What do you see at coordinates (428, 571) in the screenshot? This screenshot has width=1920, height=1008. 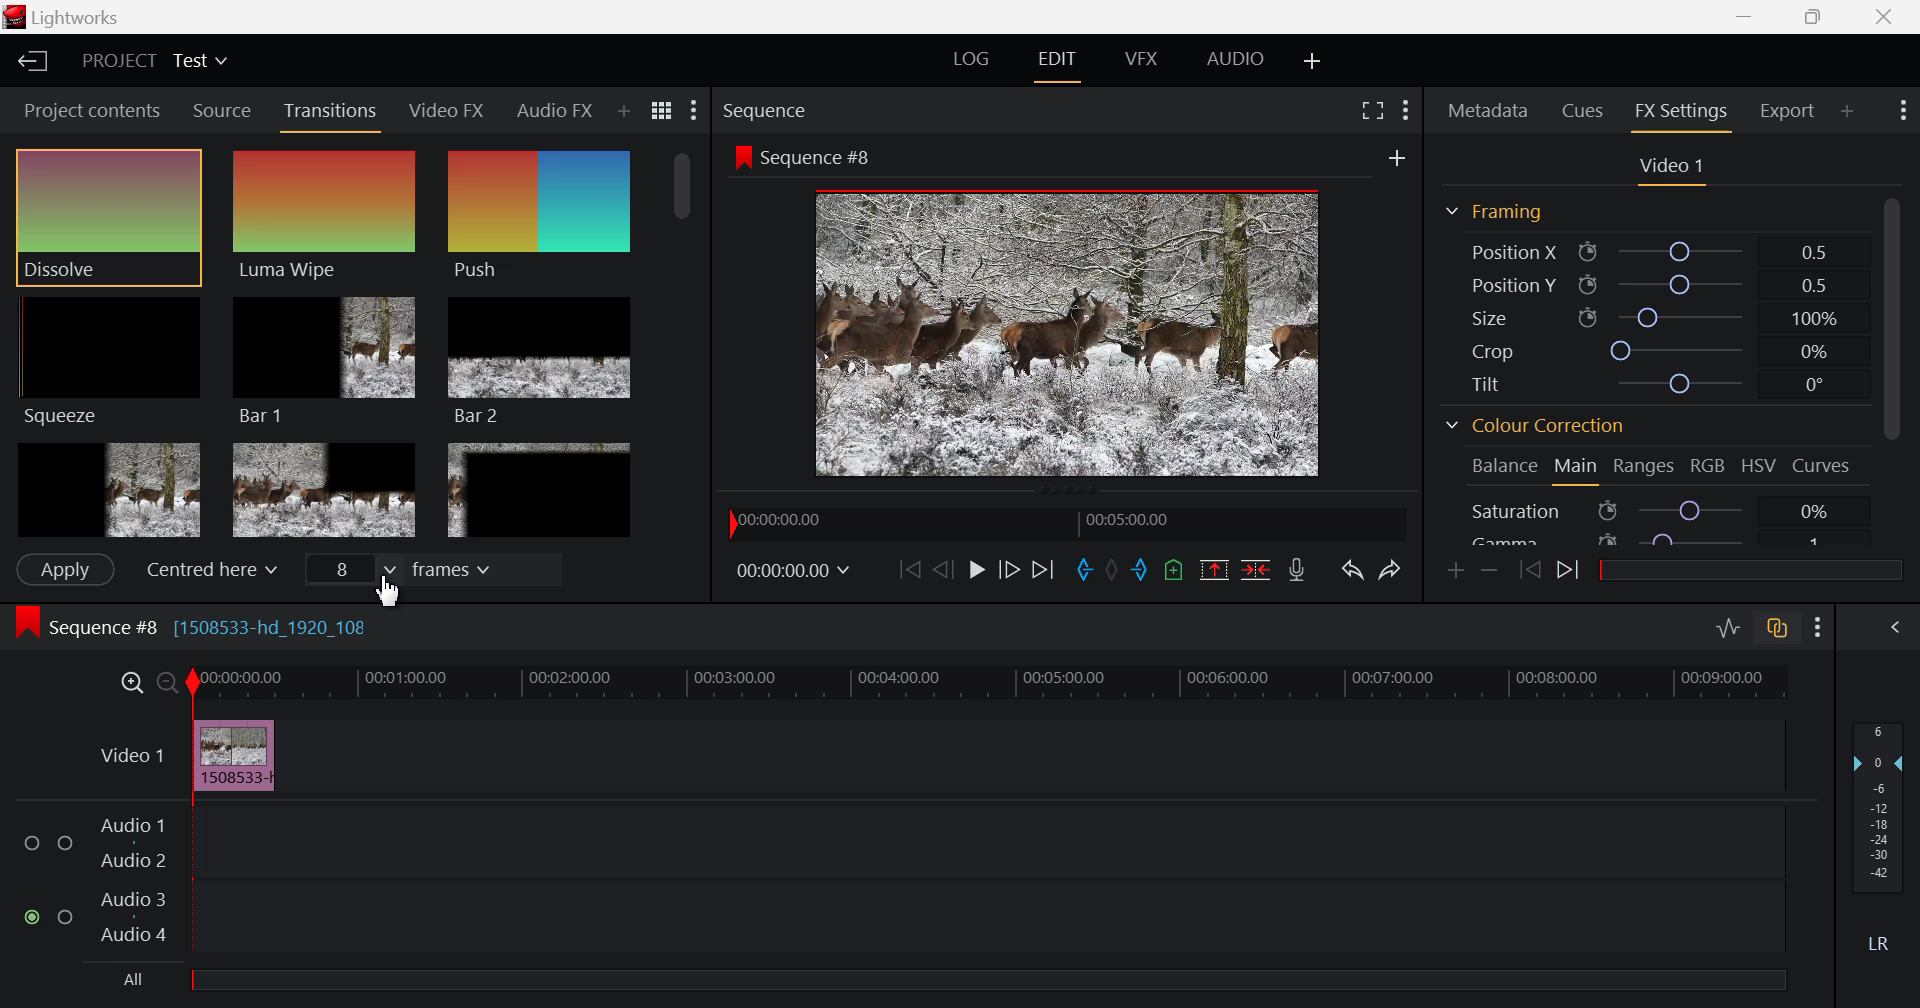 I see `Cursor on Frames Input` at bounding box center [428, 571].